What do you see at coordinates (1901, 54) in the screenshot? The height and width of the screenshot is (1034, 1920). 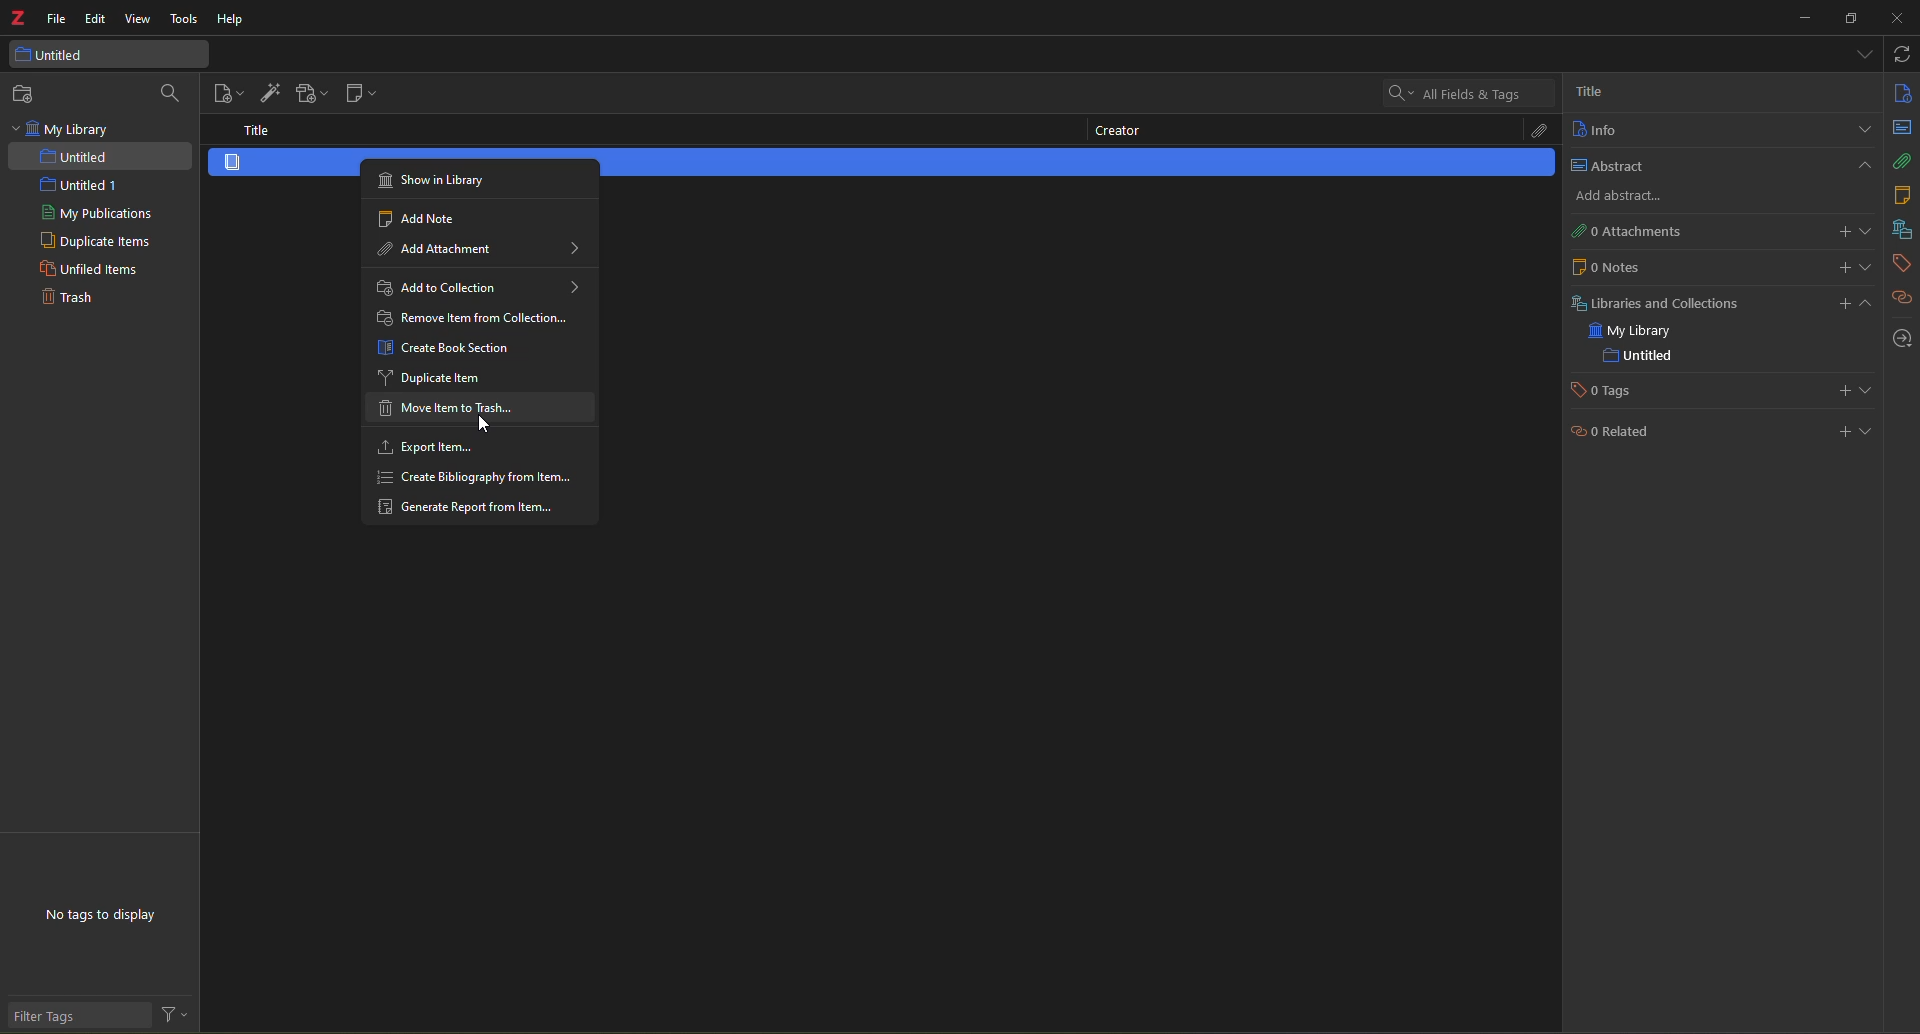 I see `syc` at bounding box center [1901, 54].